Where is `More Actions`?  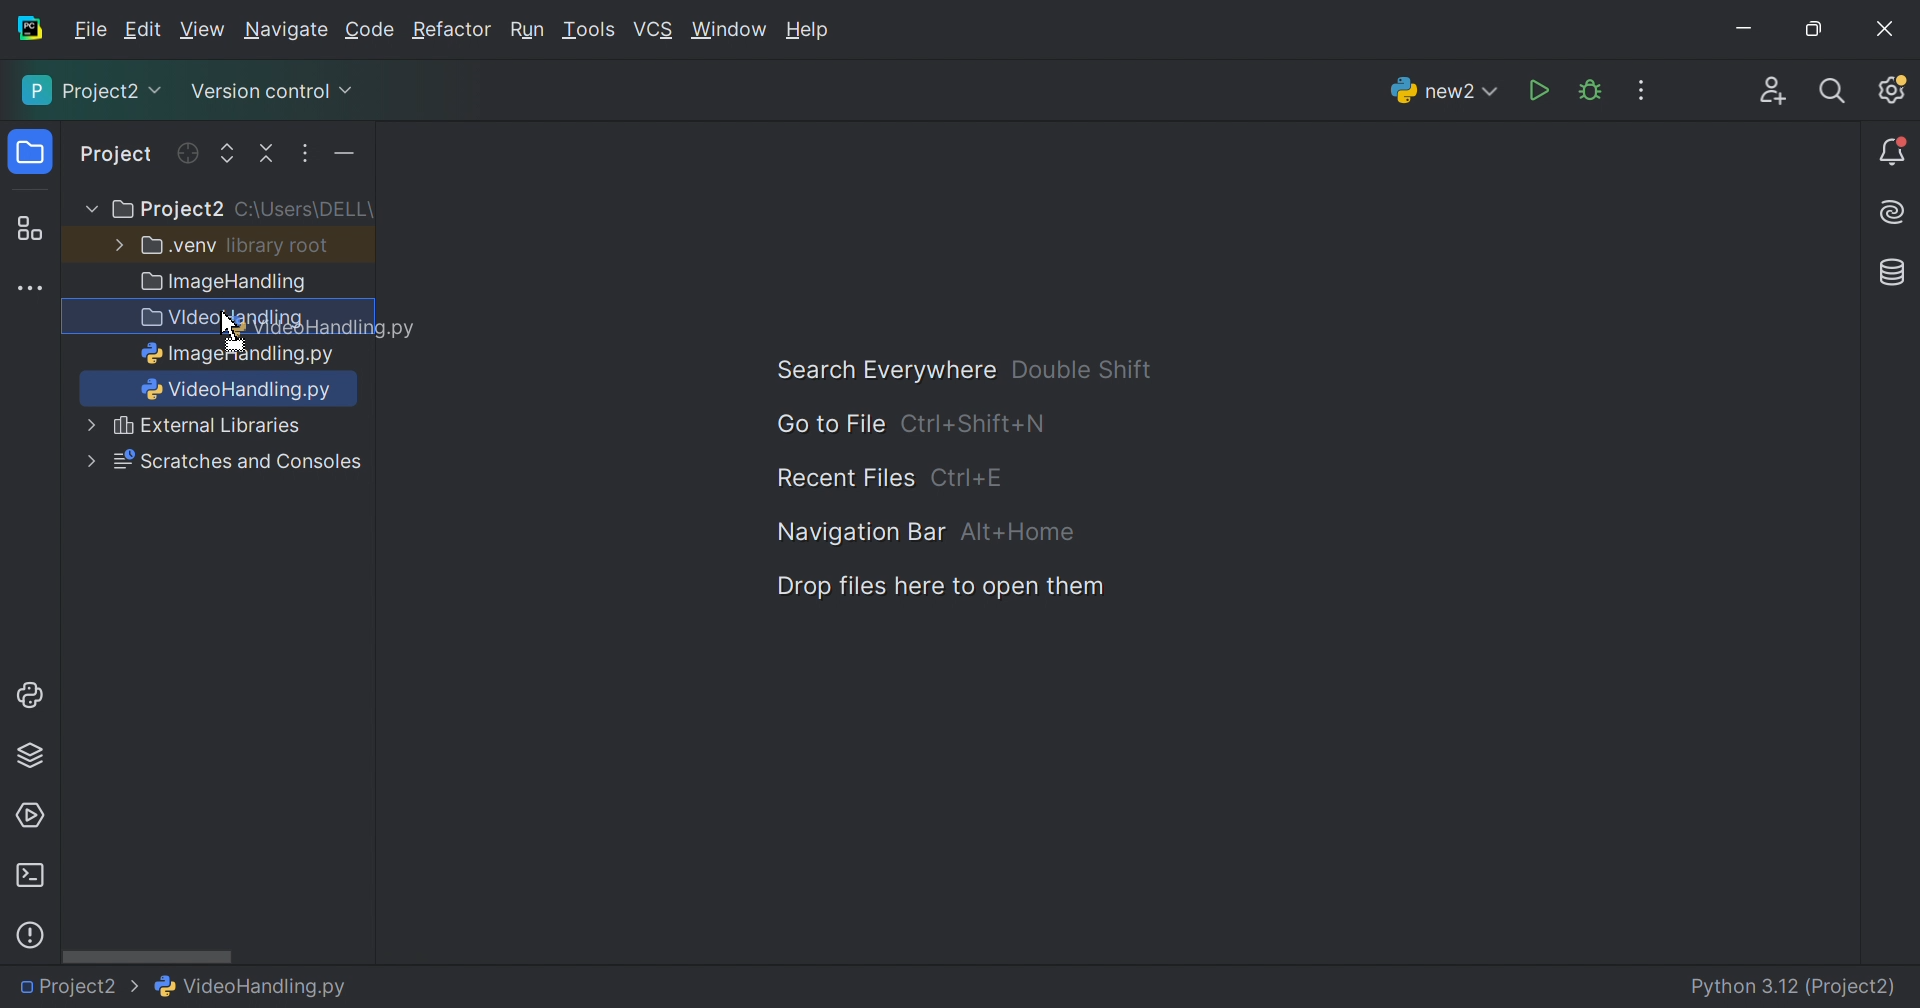 More Actions is located at coordinates (1641, 90).